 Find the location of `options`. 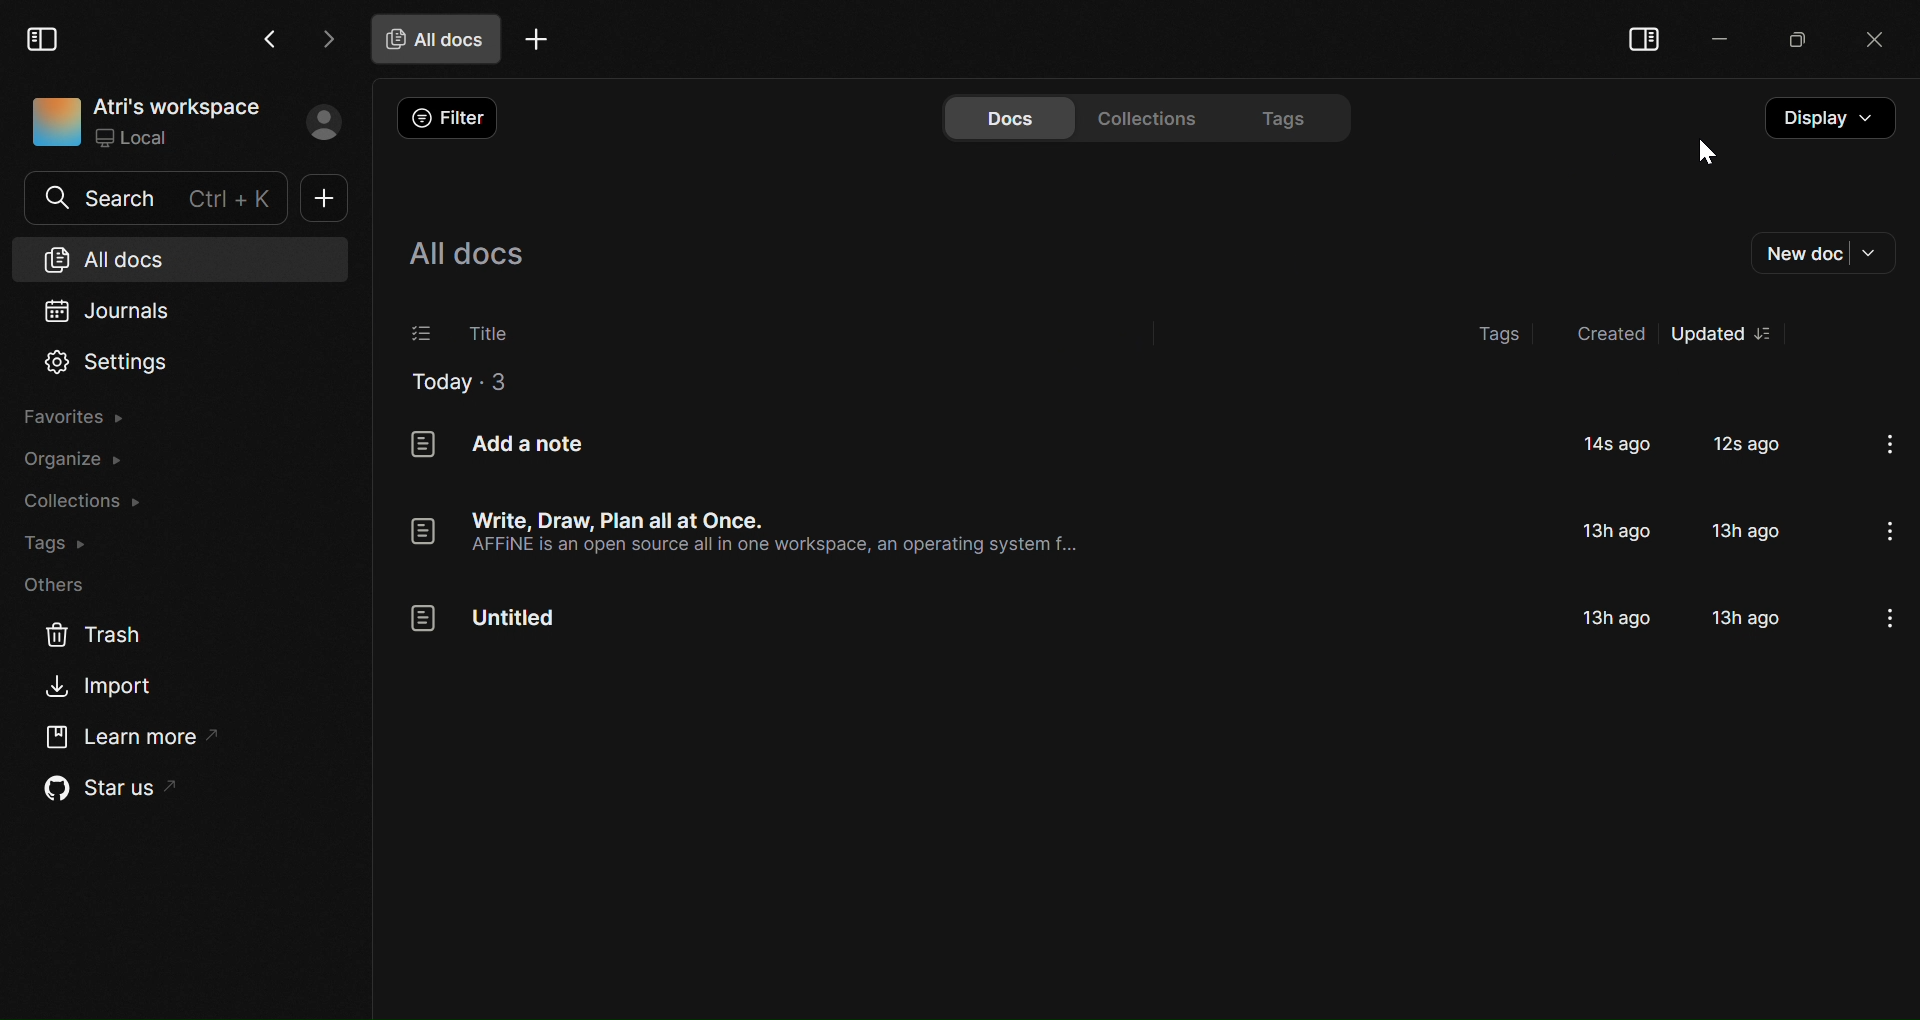

options is located at coordinates (1894, 447).